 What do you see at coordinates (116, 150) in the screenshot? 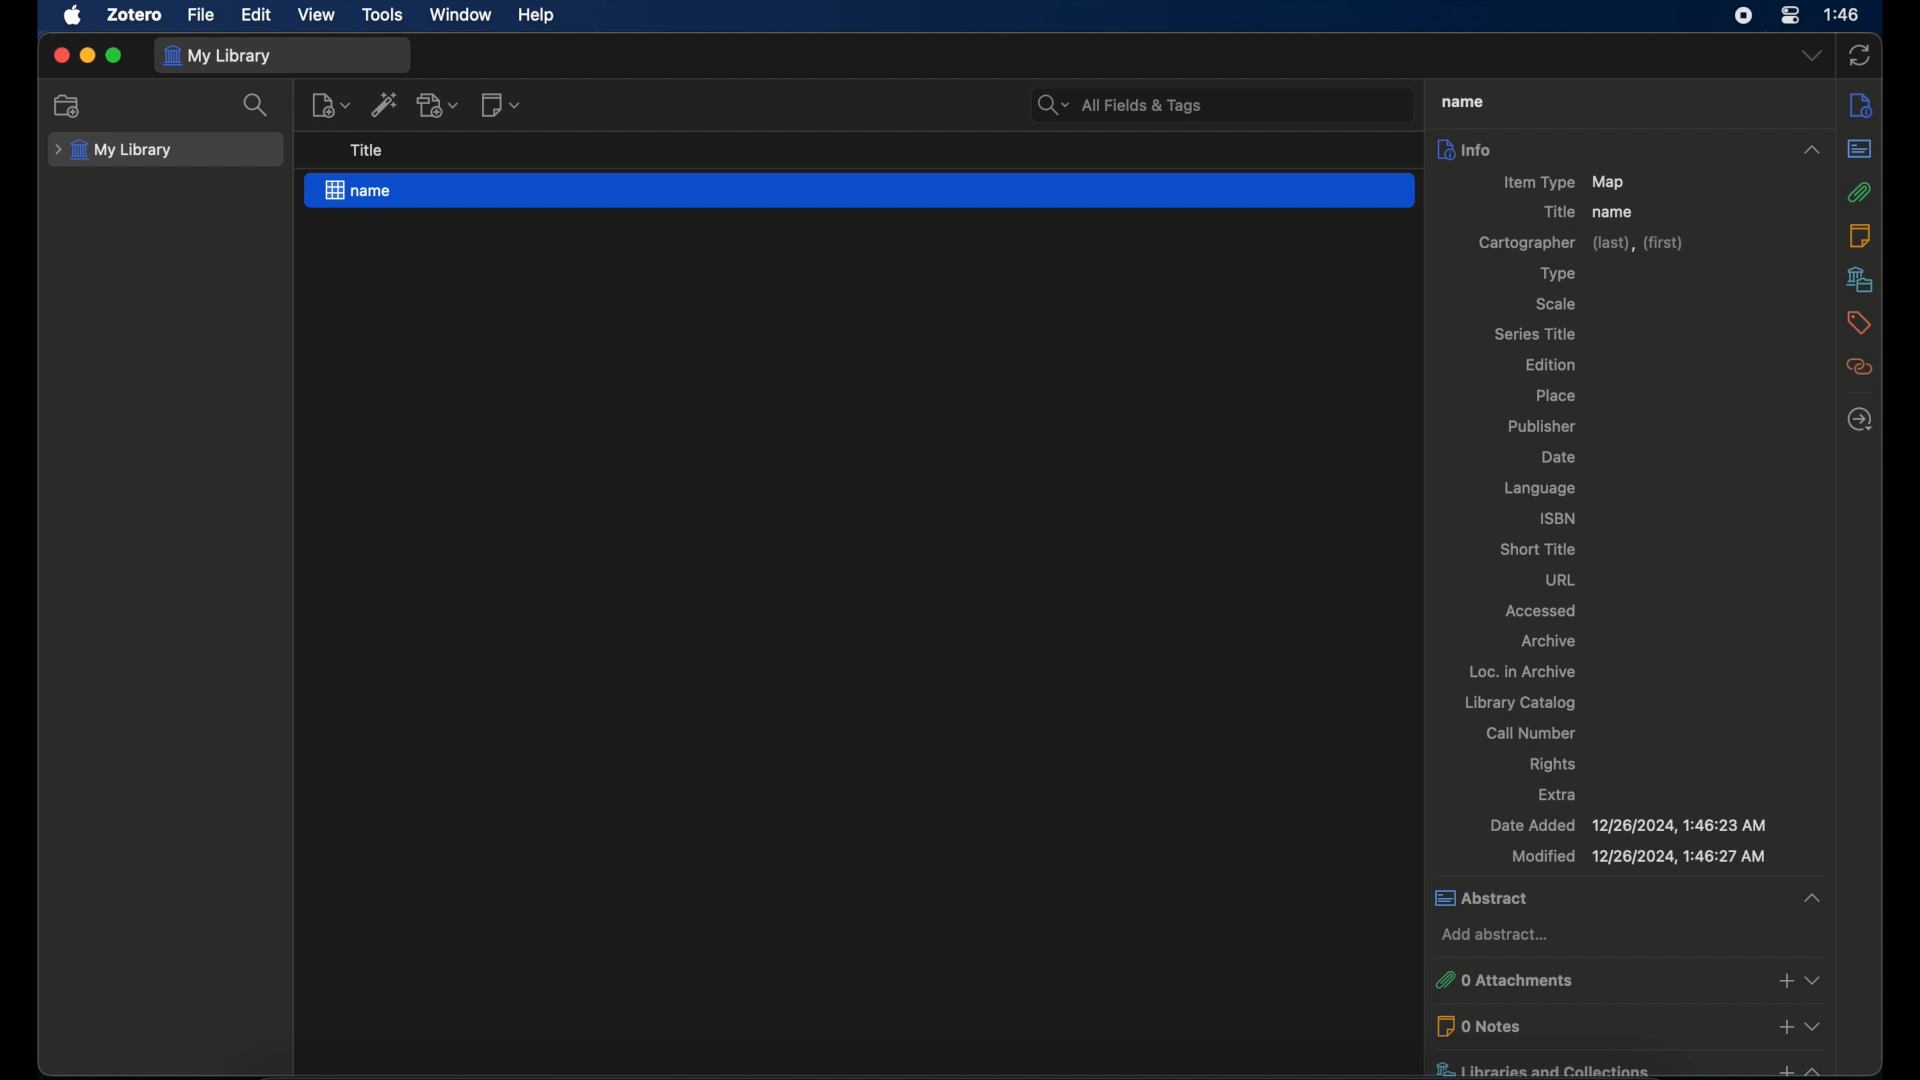
I see `my library` at bounding box center [116, 150].